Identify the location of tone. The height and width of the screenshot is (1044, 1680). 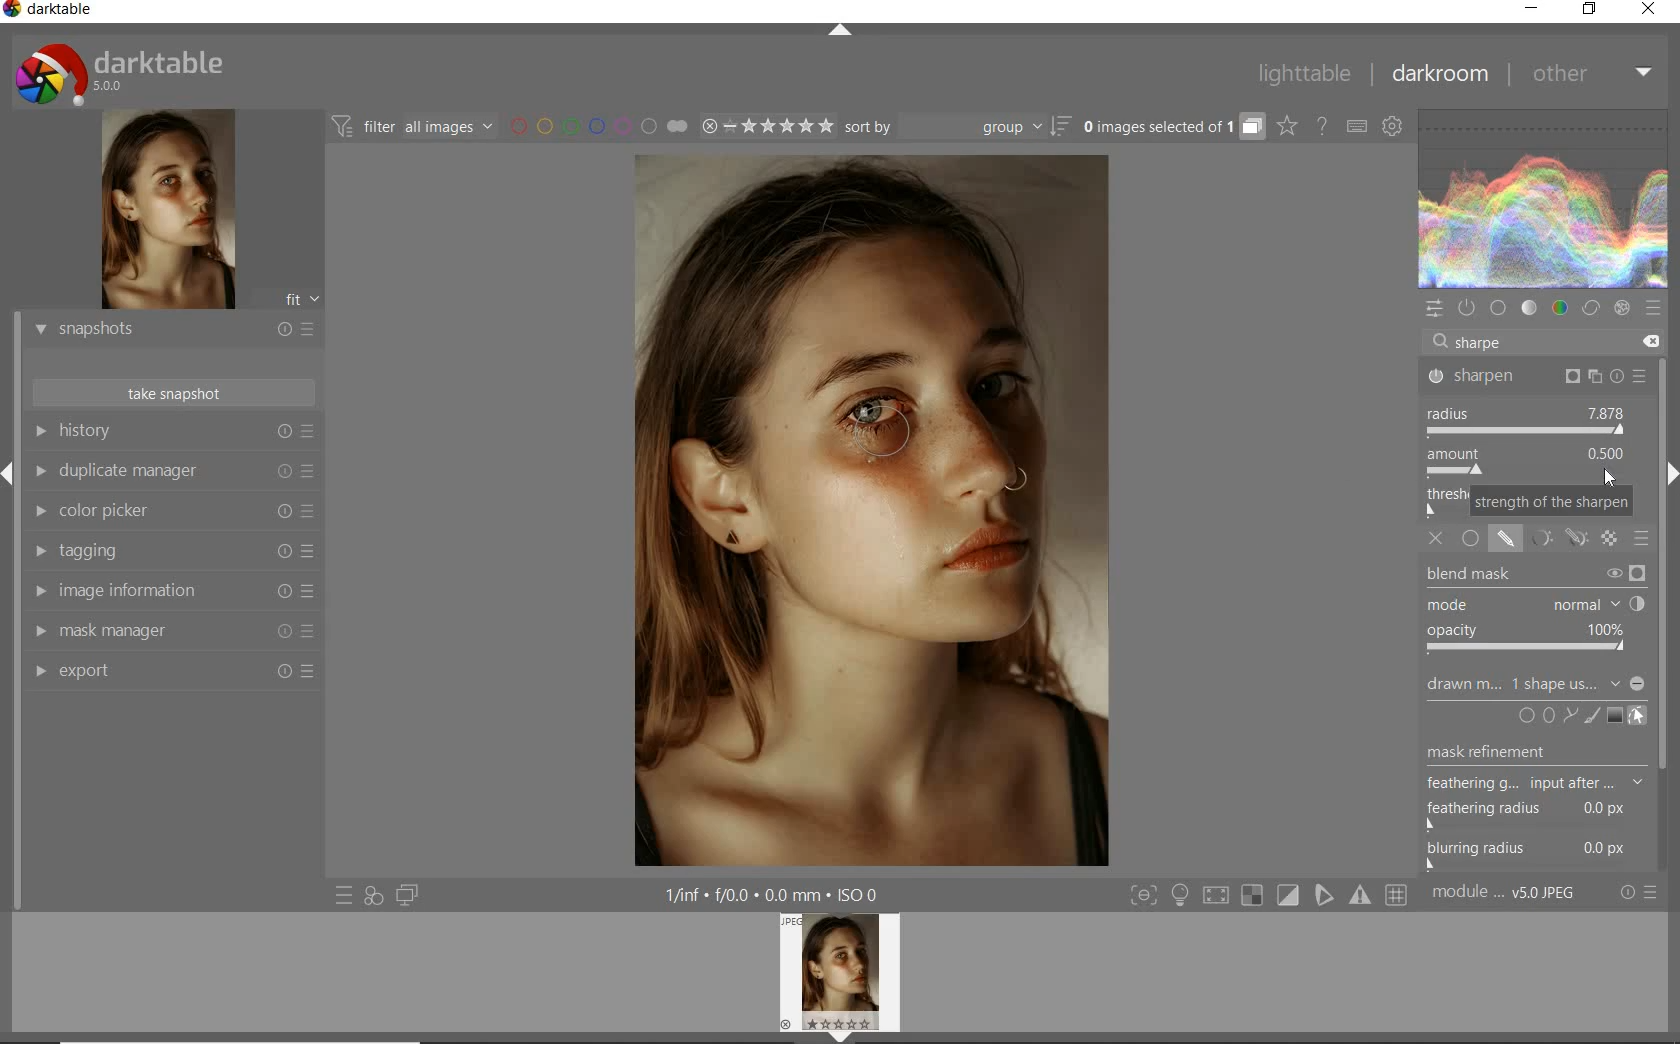
(1530, 308).